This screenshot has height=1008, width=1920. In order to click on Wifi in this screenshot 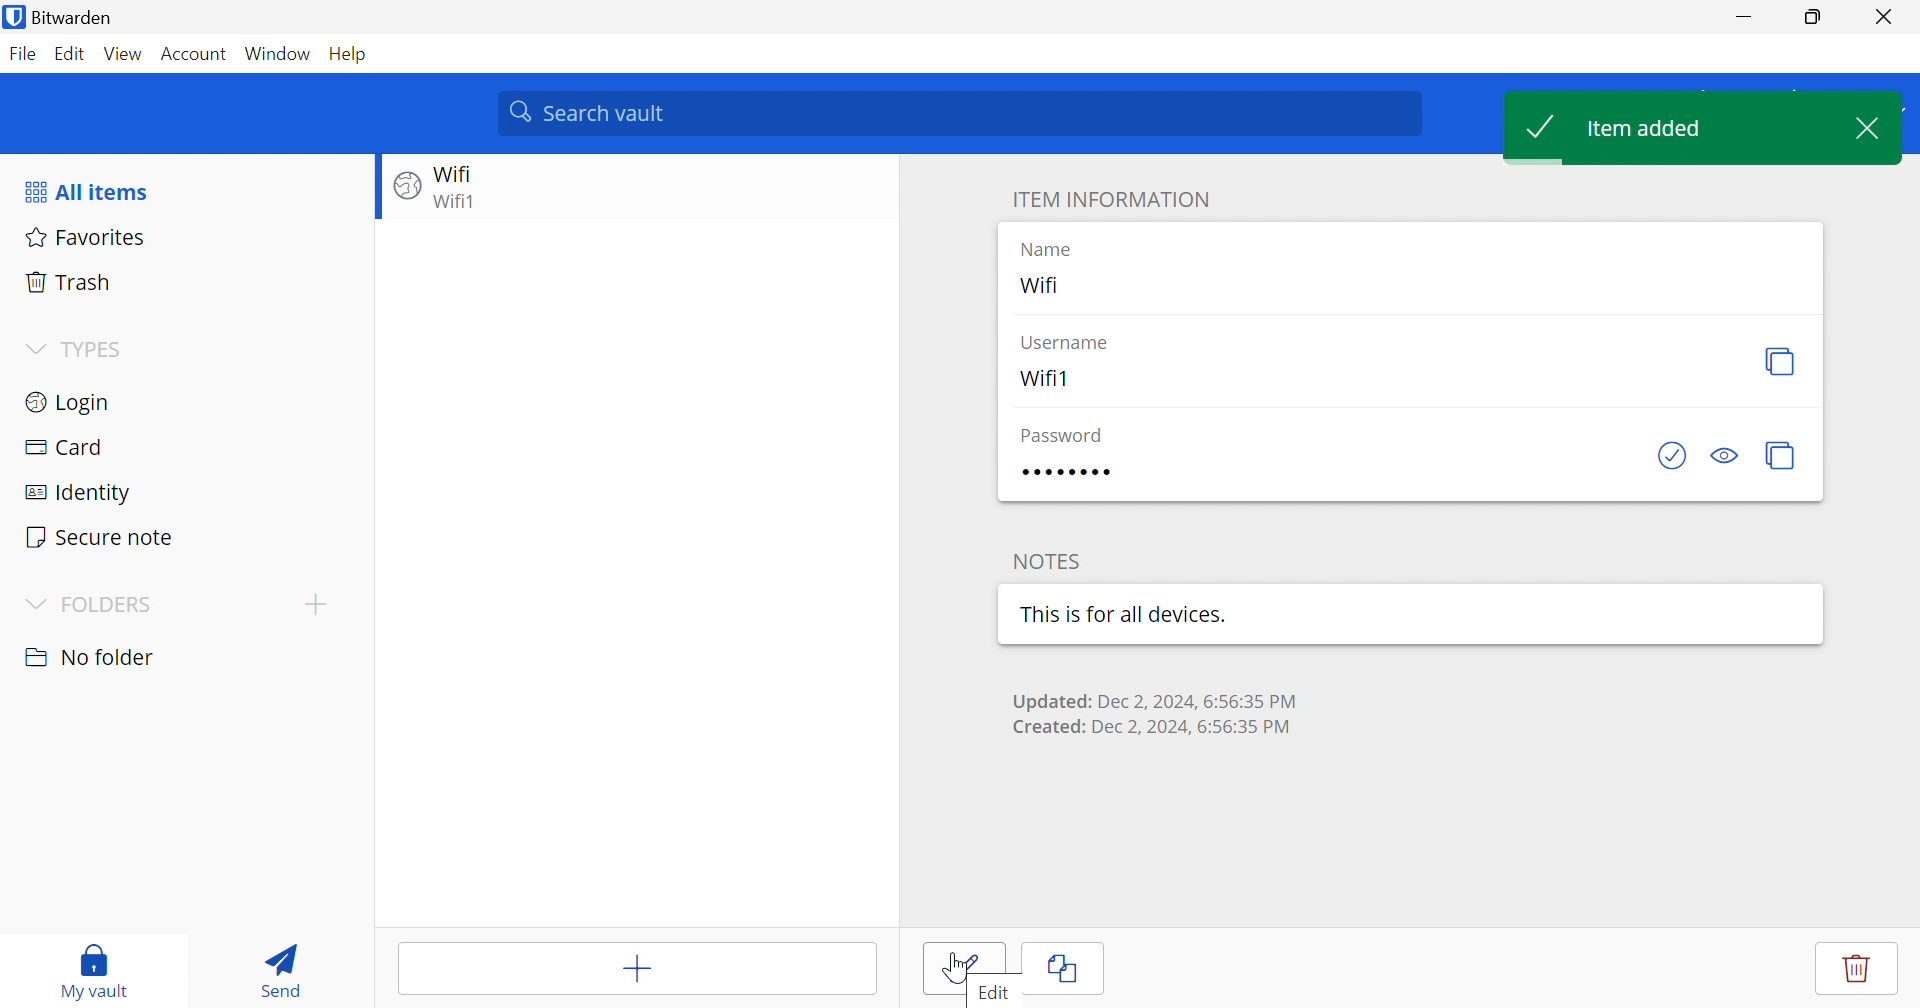, I will do `click(461, 174)`.